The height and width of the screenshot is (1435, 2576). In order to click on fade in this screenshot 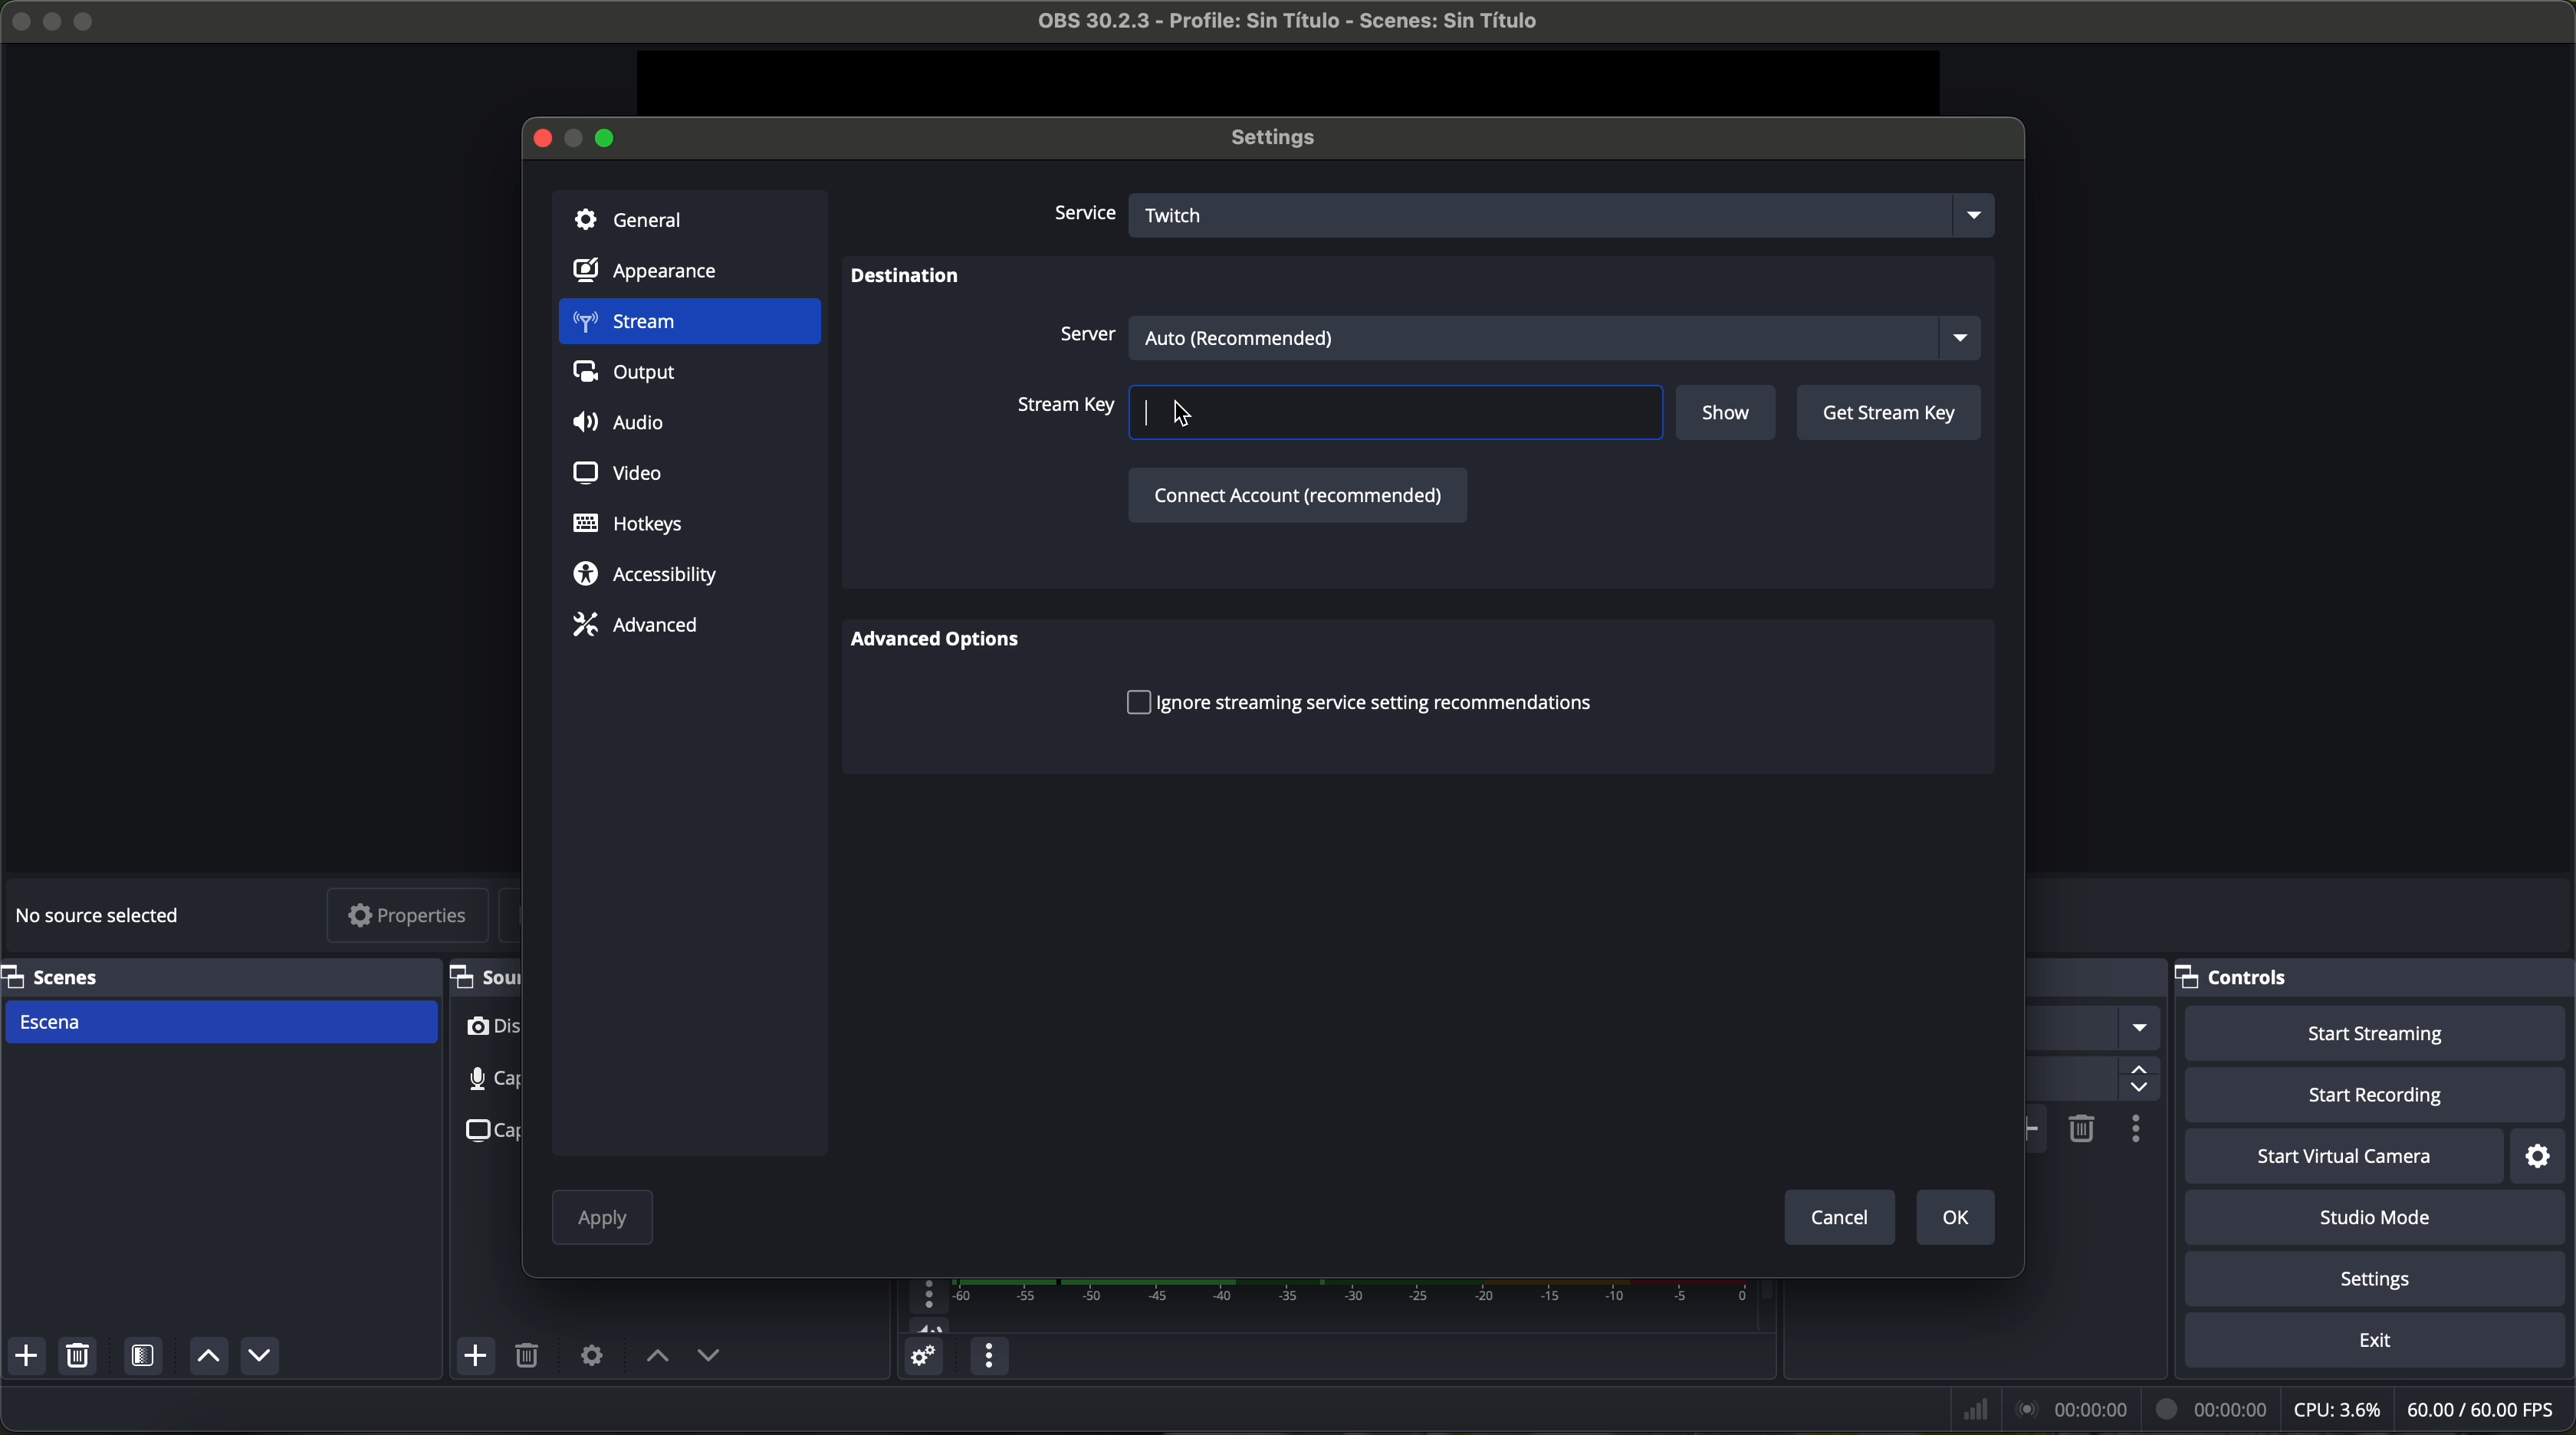, I will do `click(2093, 1029)`.